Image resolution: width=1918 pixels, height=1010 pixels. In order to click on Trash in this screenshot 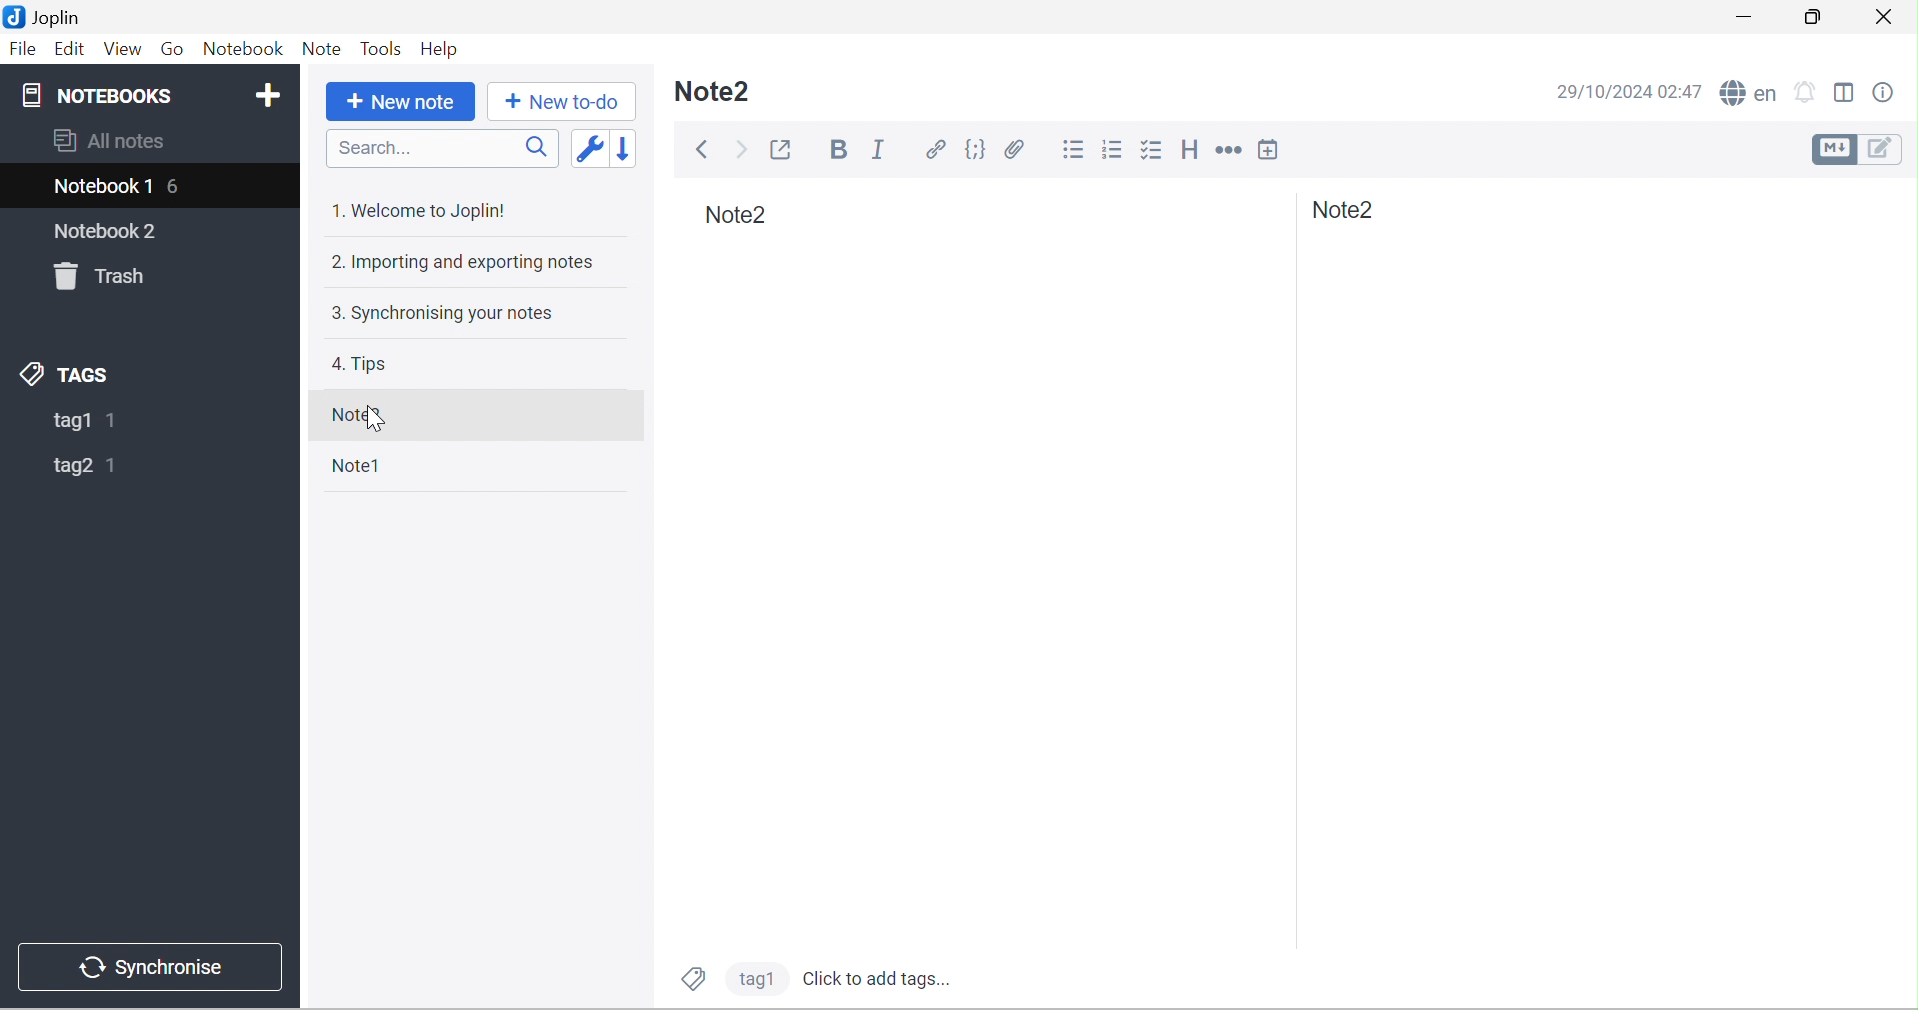, I will do `click(98, 277)`.